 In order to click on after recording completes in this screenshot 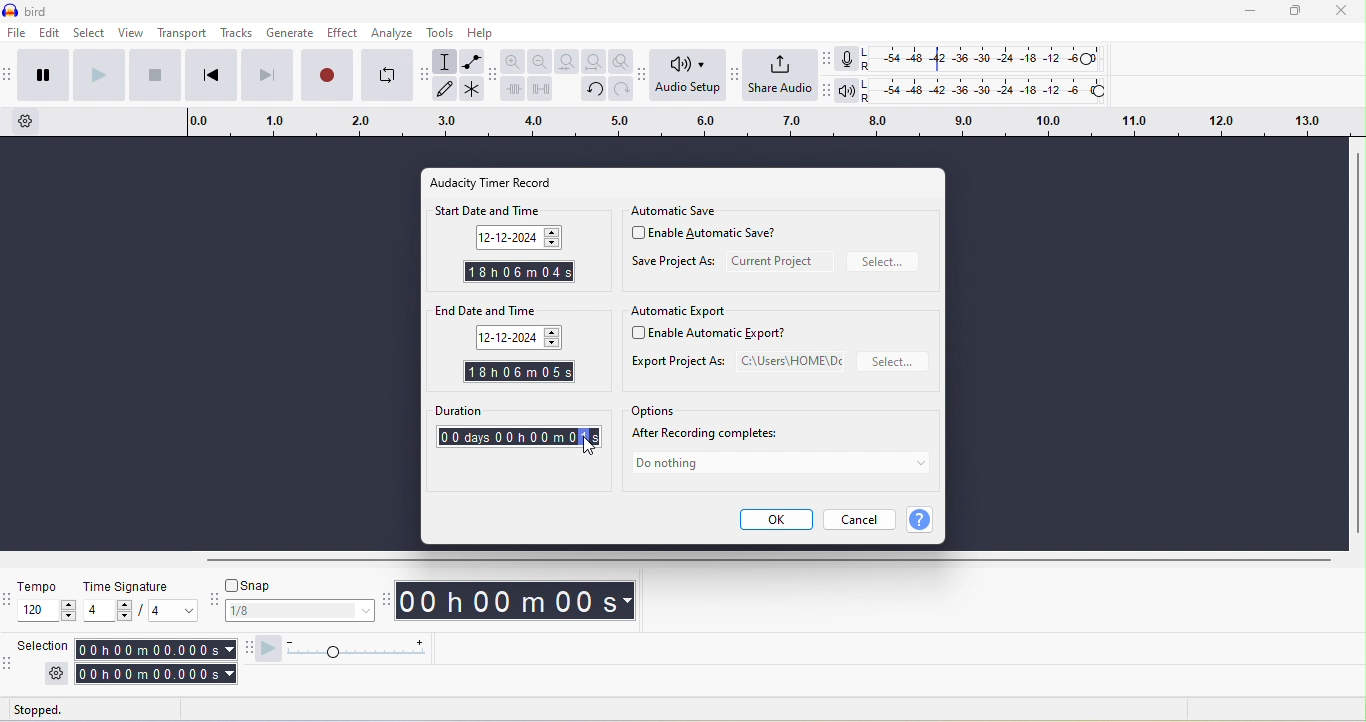, I will do `click(713, 435)`.